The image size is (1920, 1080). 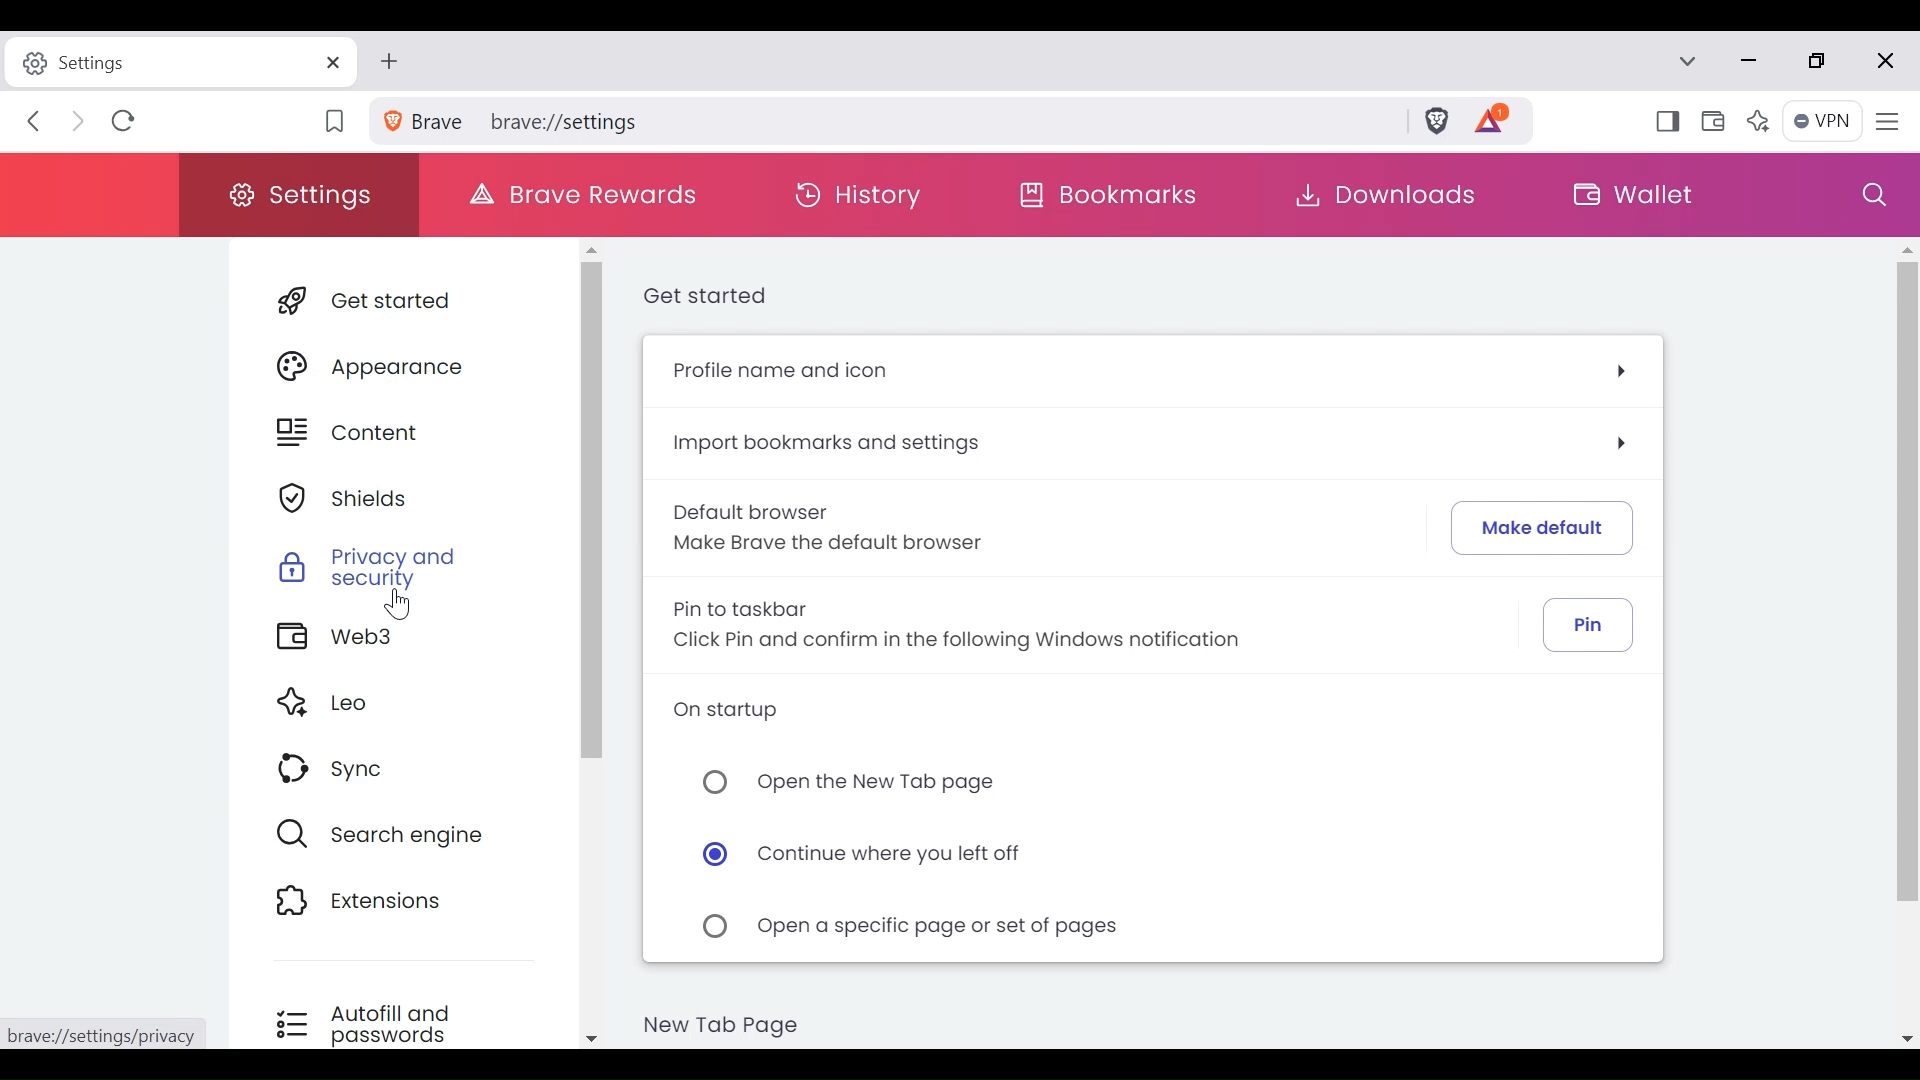 What do you see at coordinates (591, 247) in the screenshot?
I see `Scroll up` at bounding box center [591, 247].